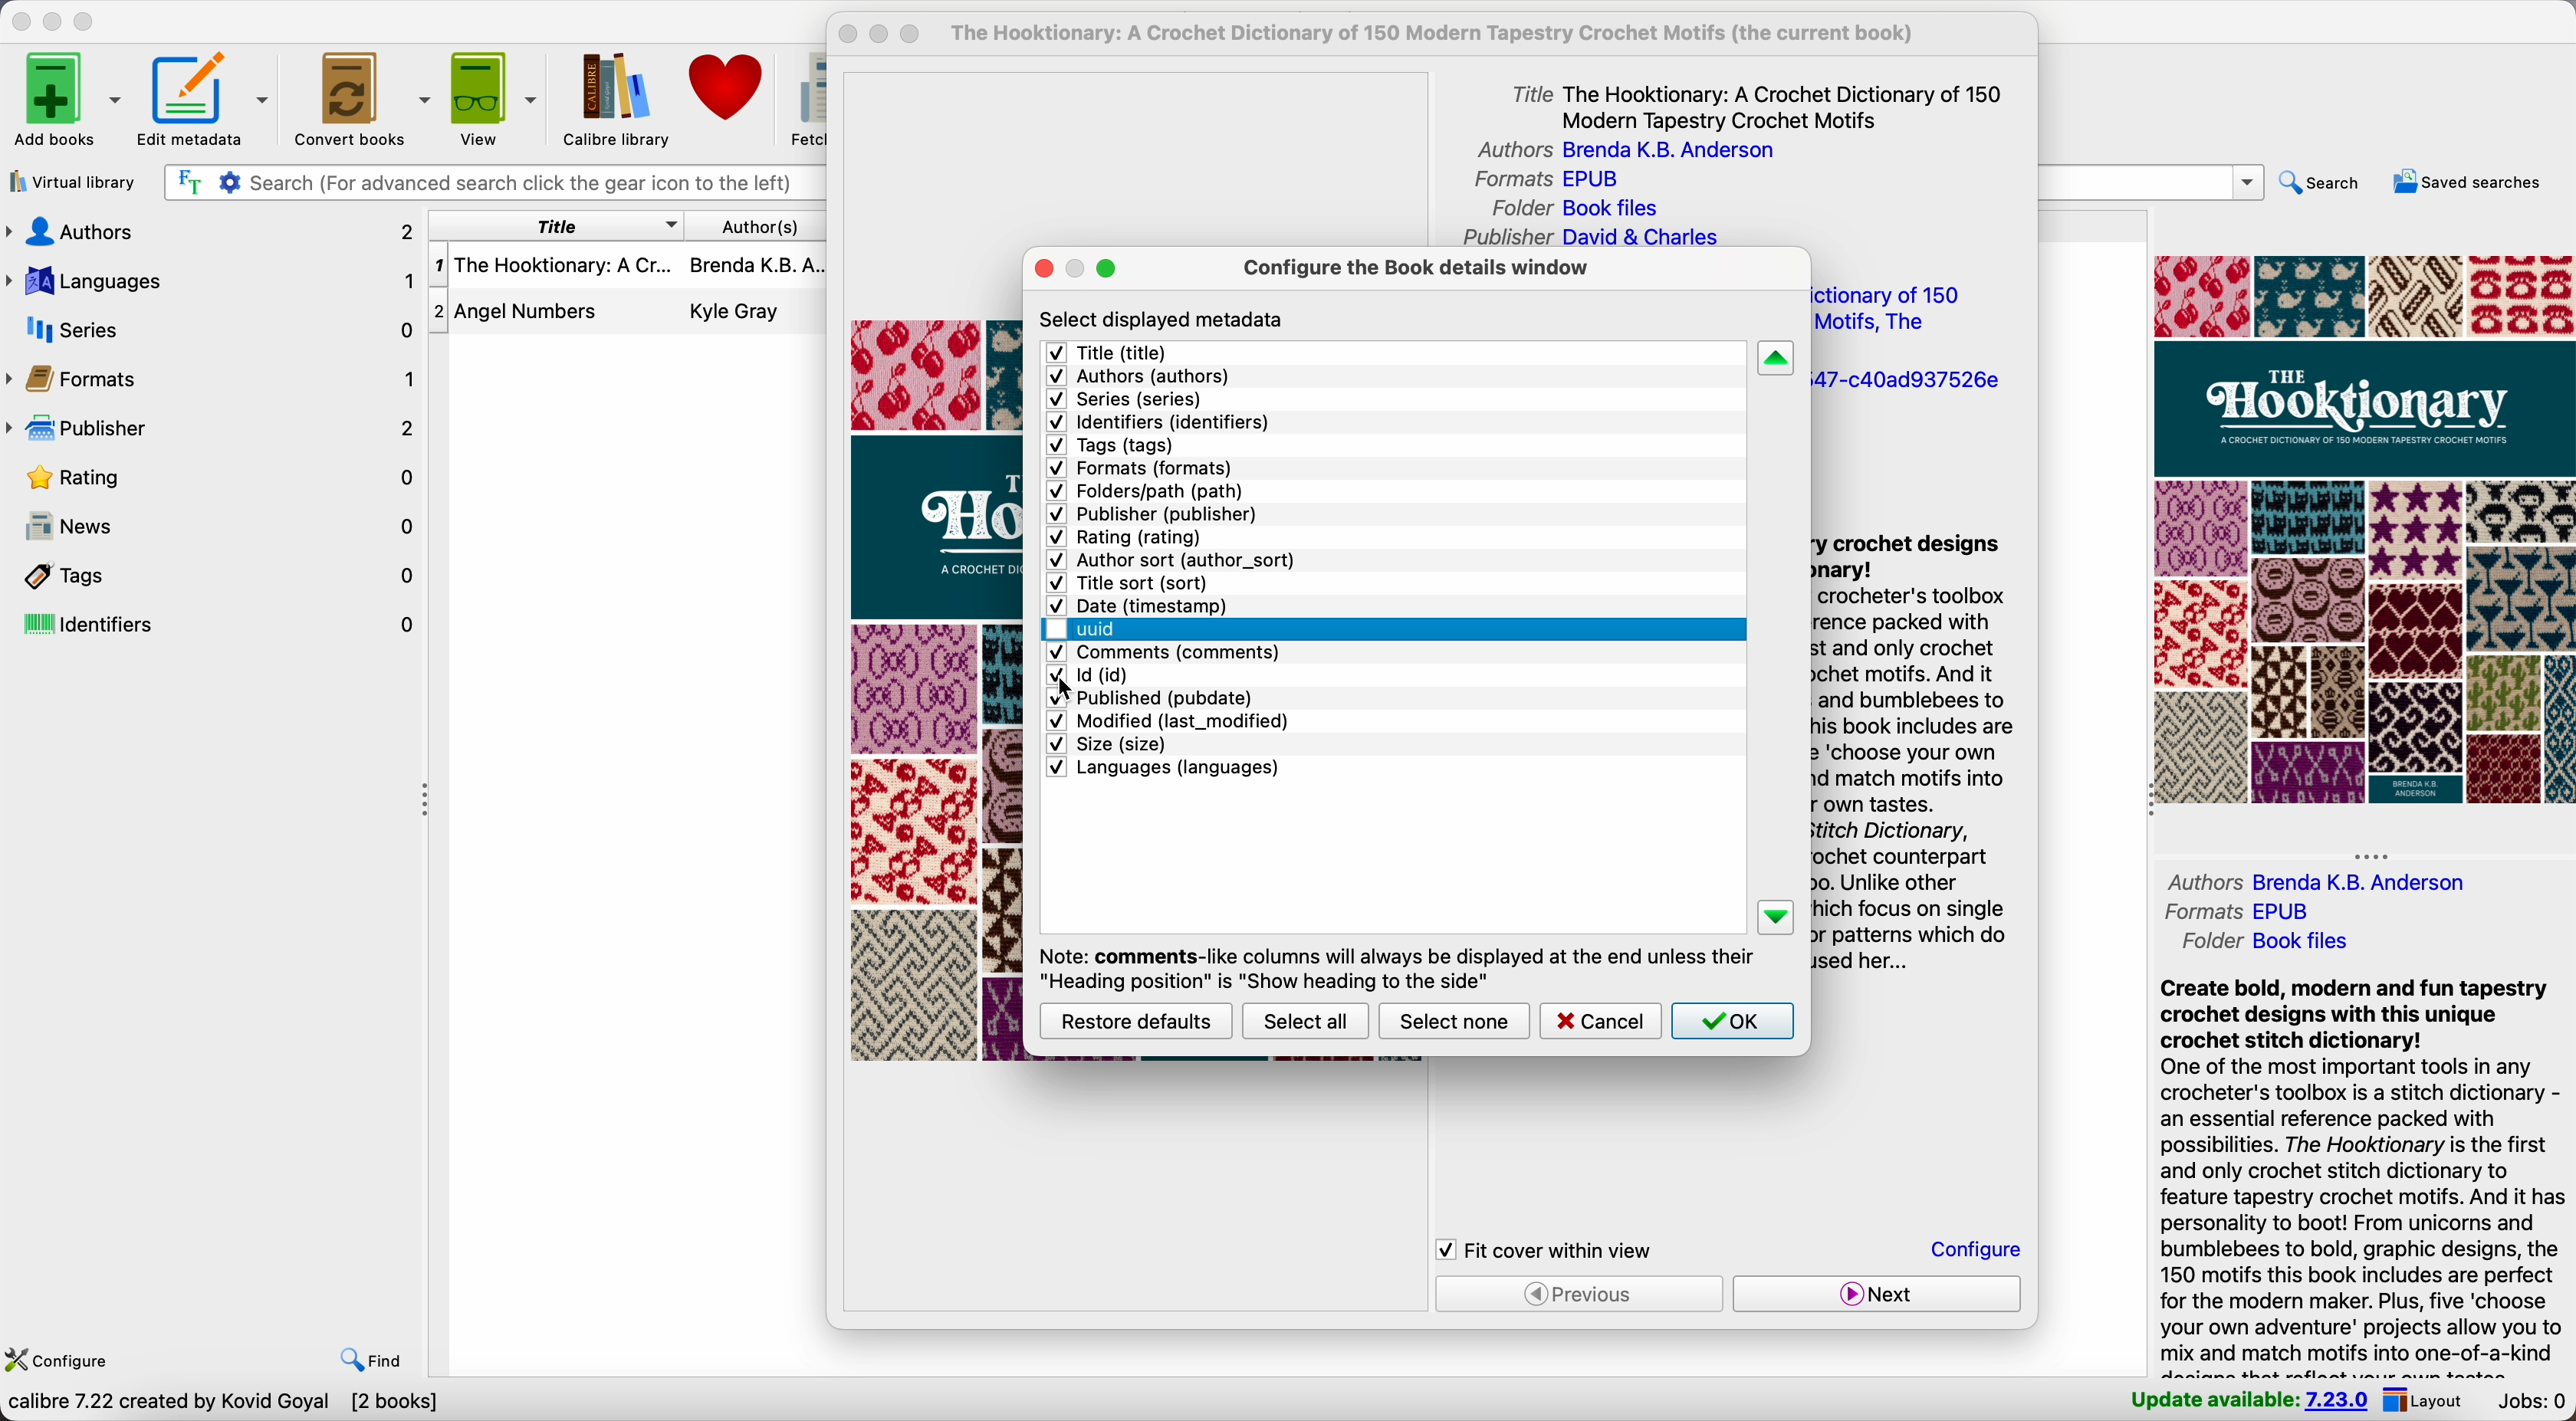 The image size is (2576, 1421). Describe the element at coordinates (1394, 966) in the screenshot. I see `note` at that location.